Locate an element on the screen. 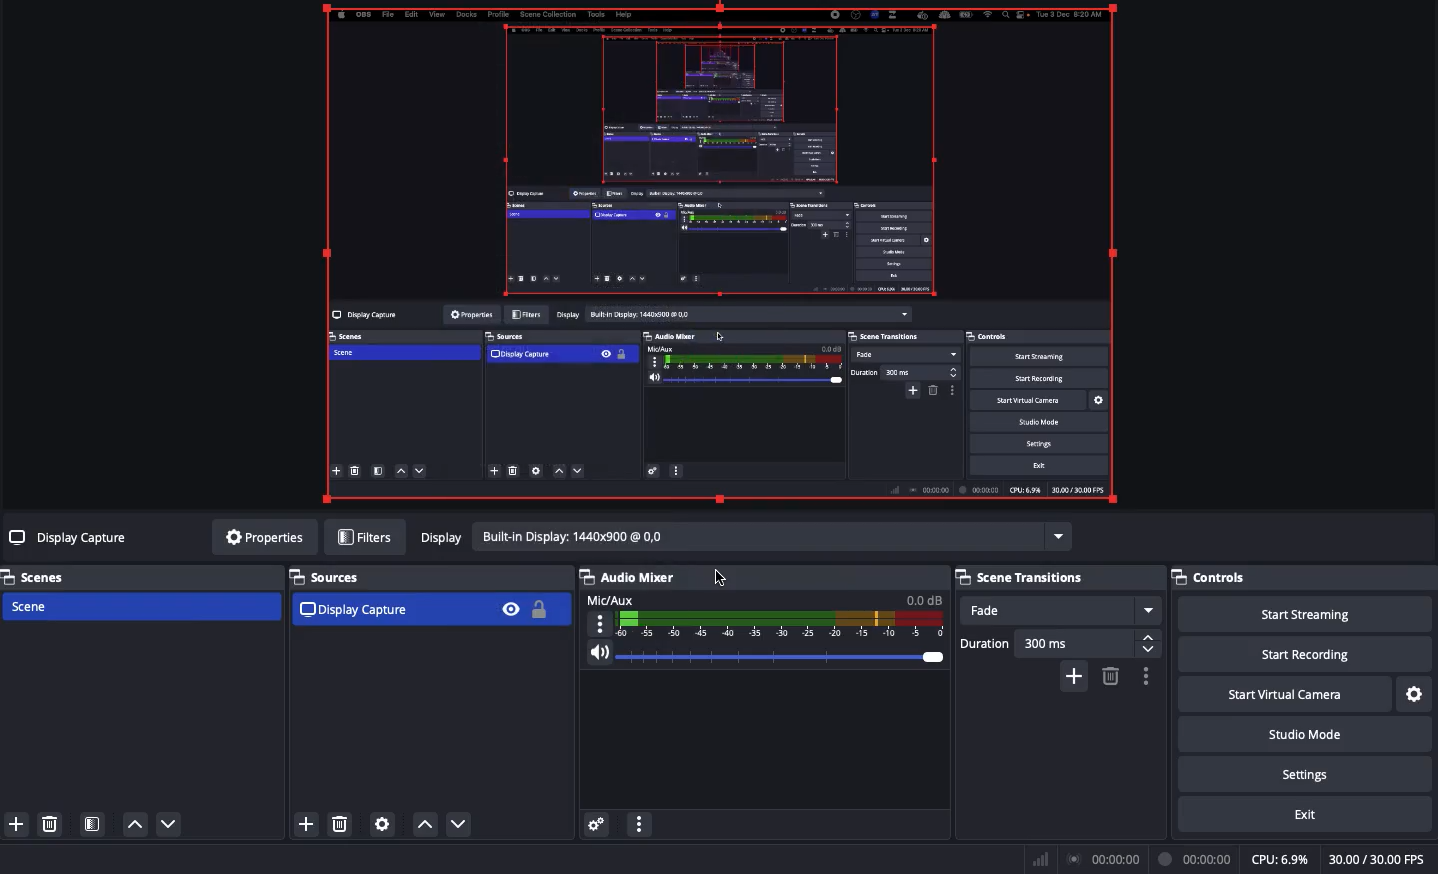 The image size is (1438, 874). Add is located at coordinates (18, 825).